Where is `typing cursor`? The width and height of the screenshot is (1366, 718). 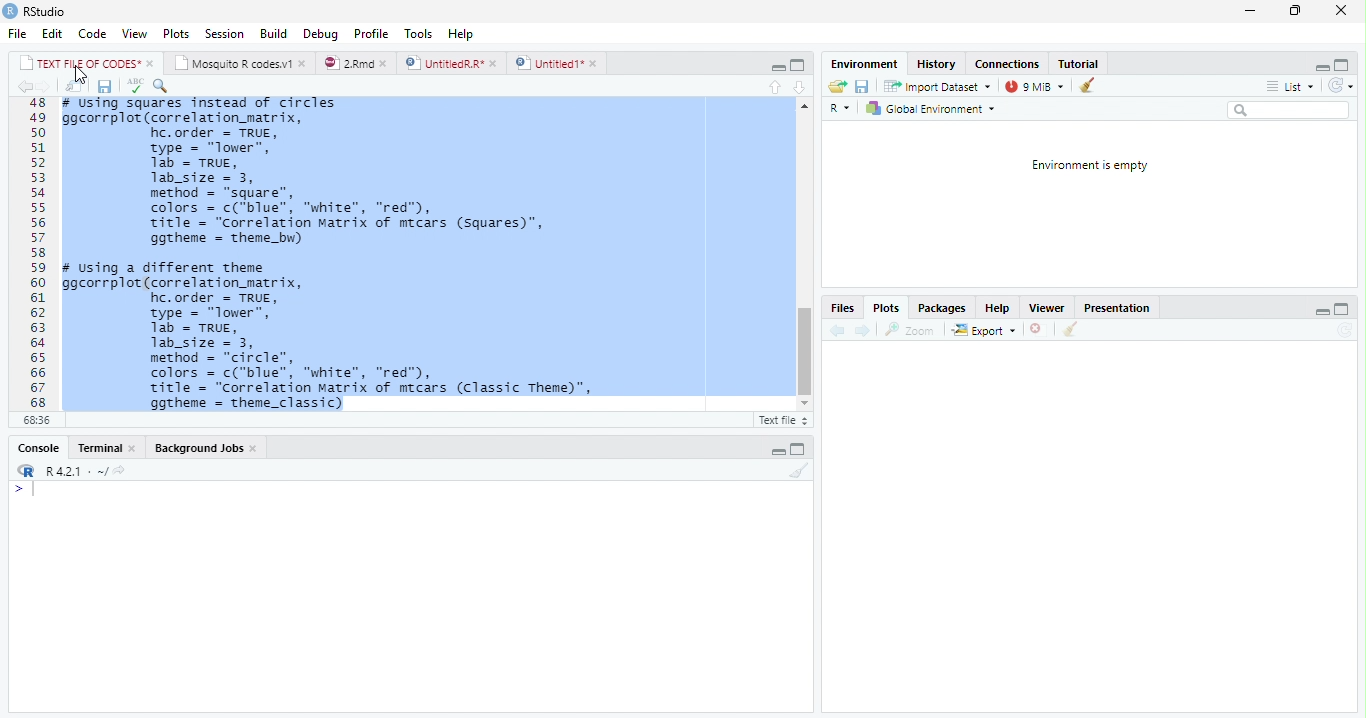
typing cursor is located at coordinates (26, 492).